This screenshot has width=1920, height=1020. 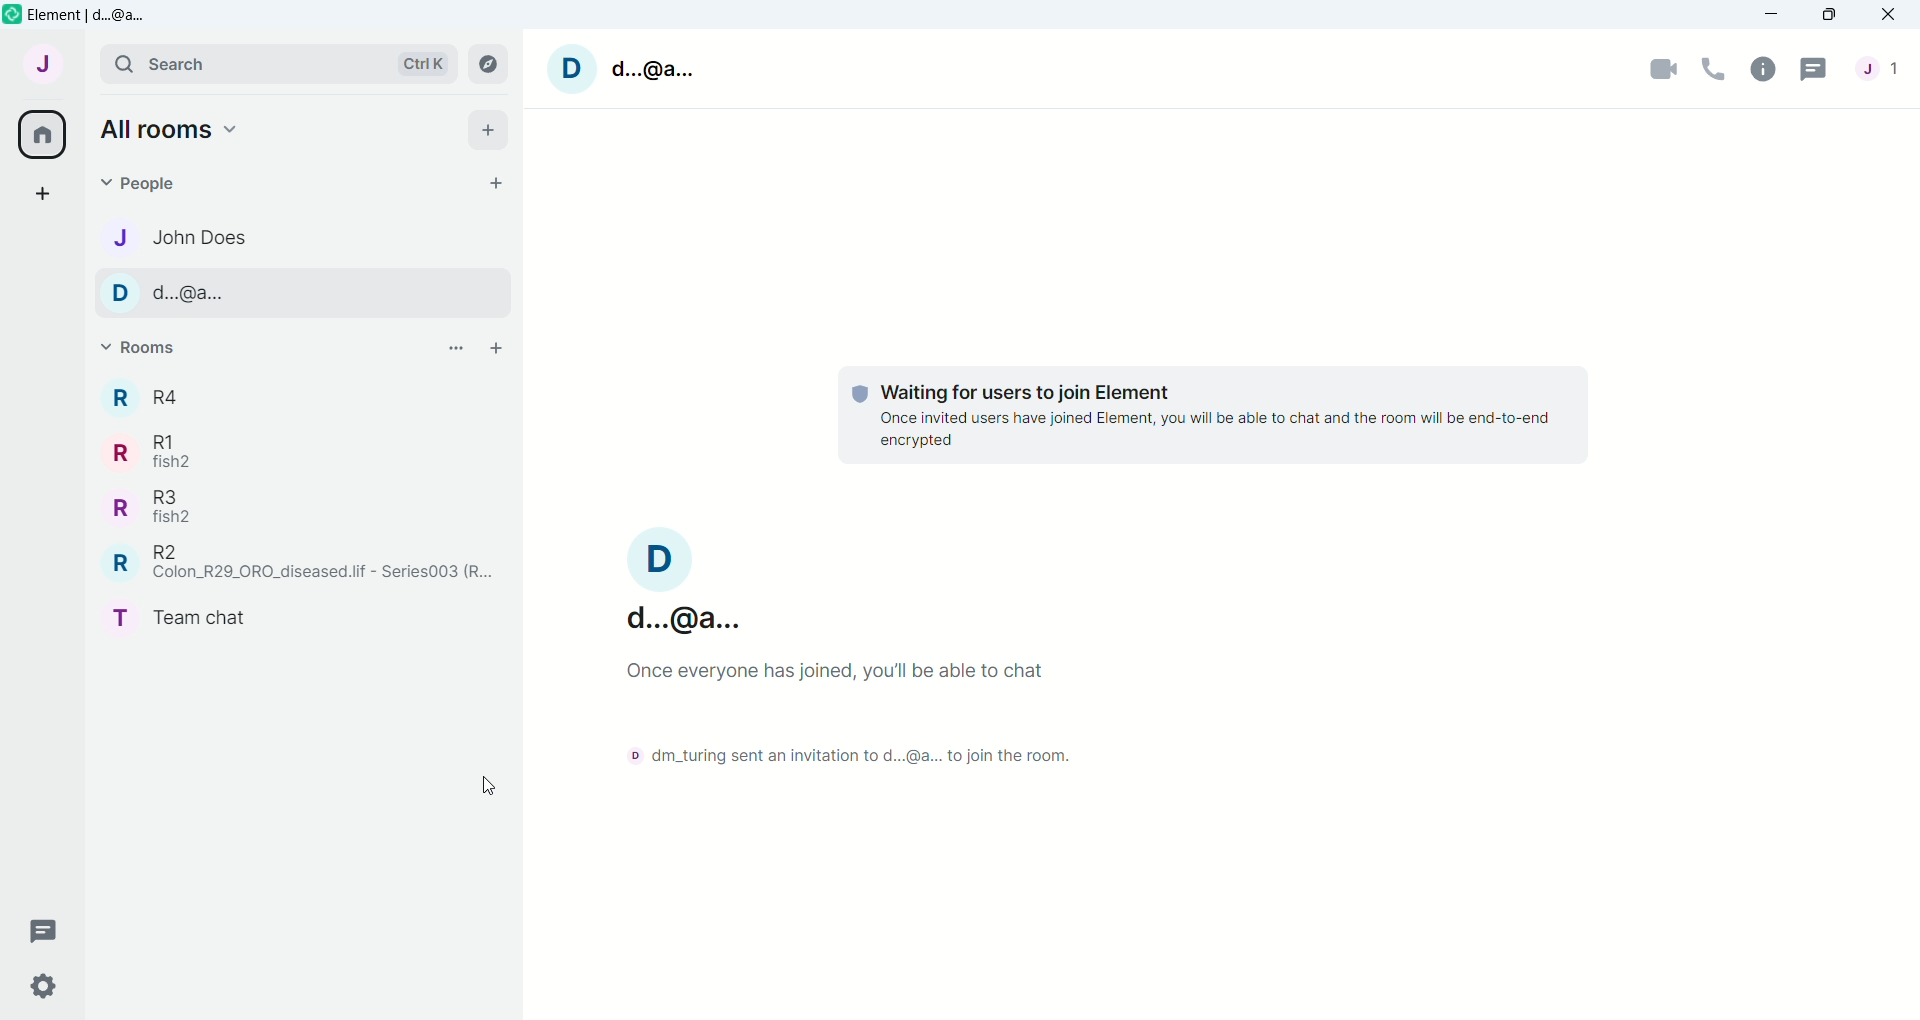 What do you see at coordinates (573, 68) in the screenshot?
I see `D` at bounding box center [573, 68].